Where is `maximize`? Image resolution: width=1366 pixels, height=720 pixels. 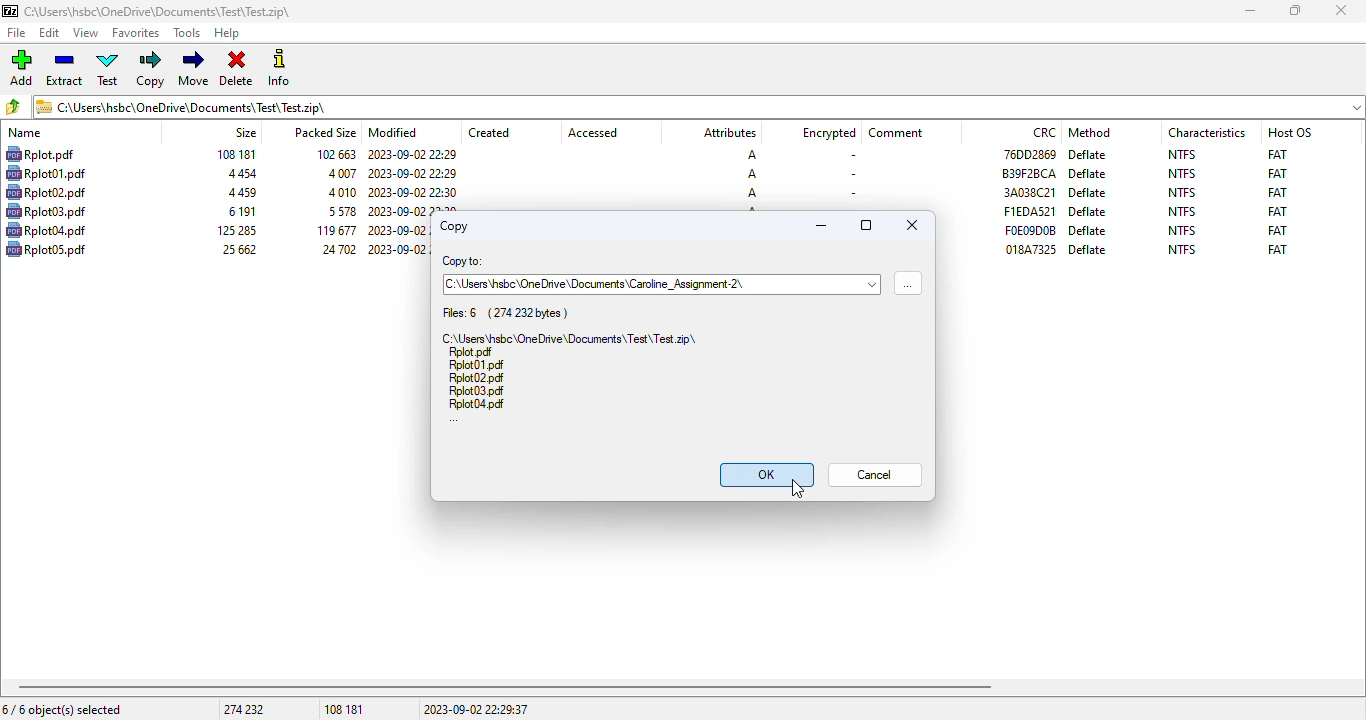
maximize is located at coordinates (1295, 11).